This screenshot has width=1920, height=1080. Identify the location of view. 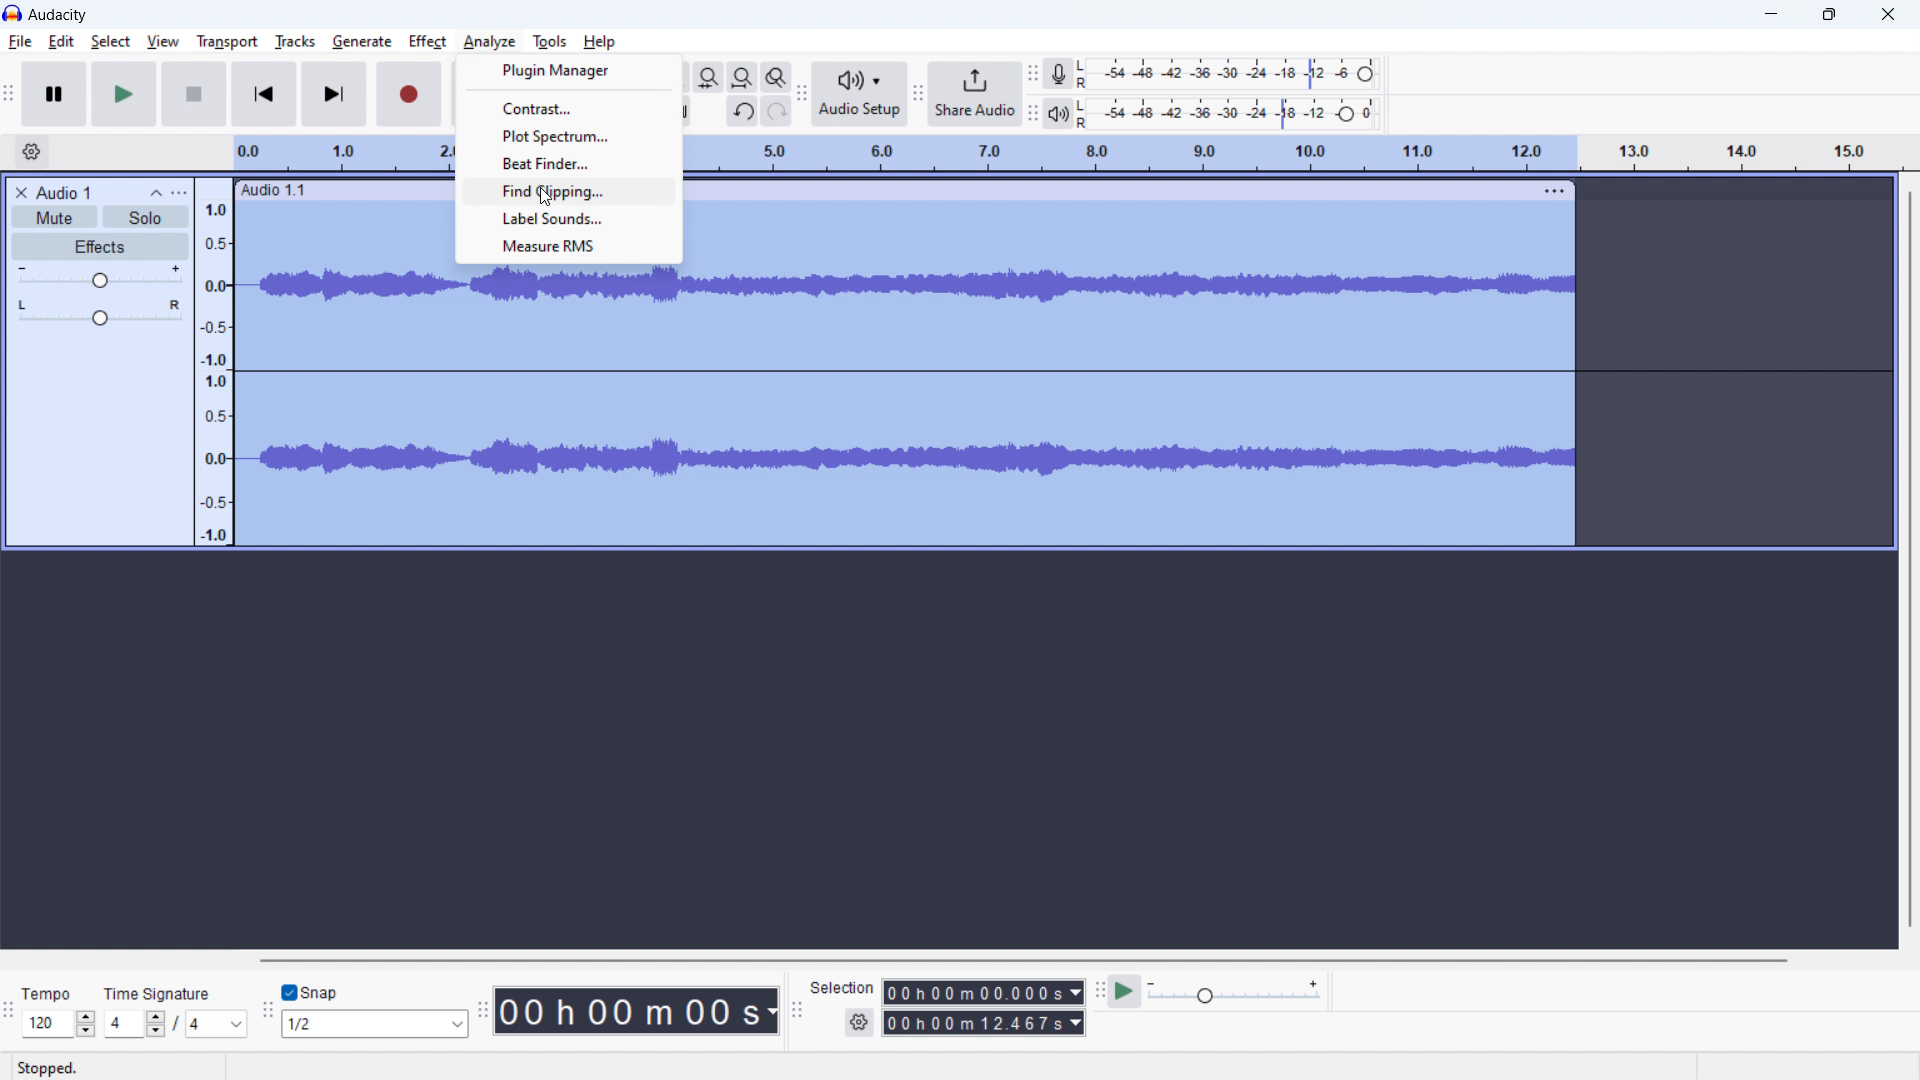
(163, 42).